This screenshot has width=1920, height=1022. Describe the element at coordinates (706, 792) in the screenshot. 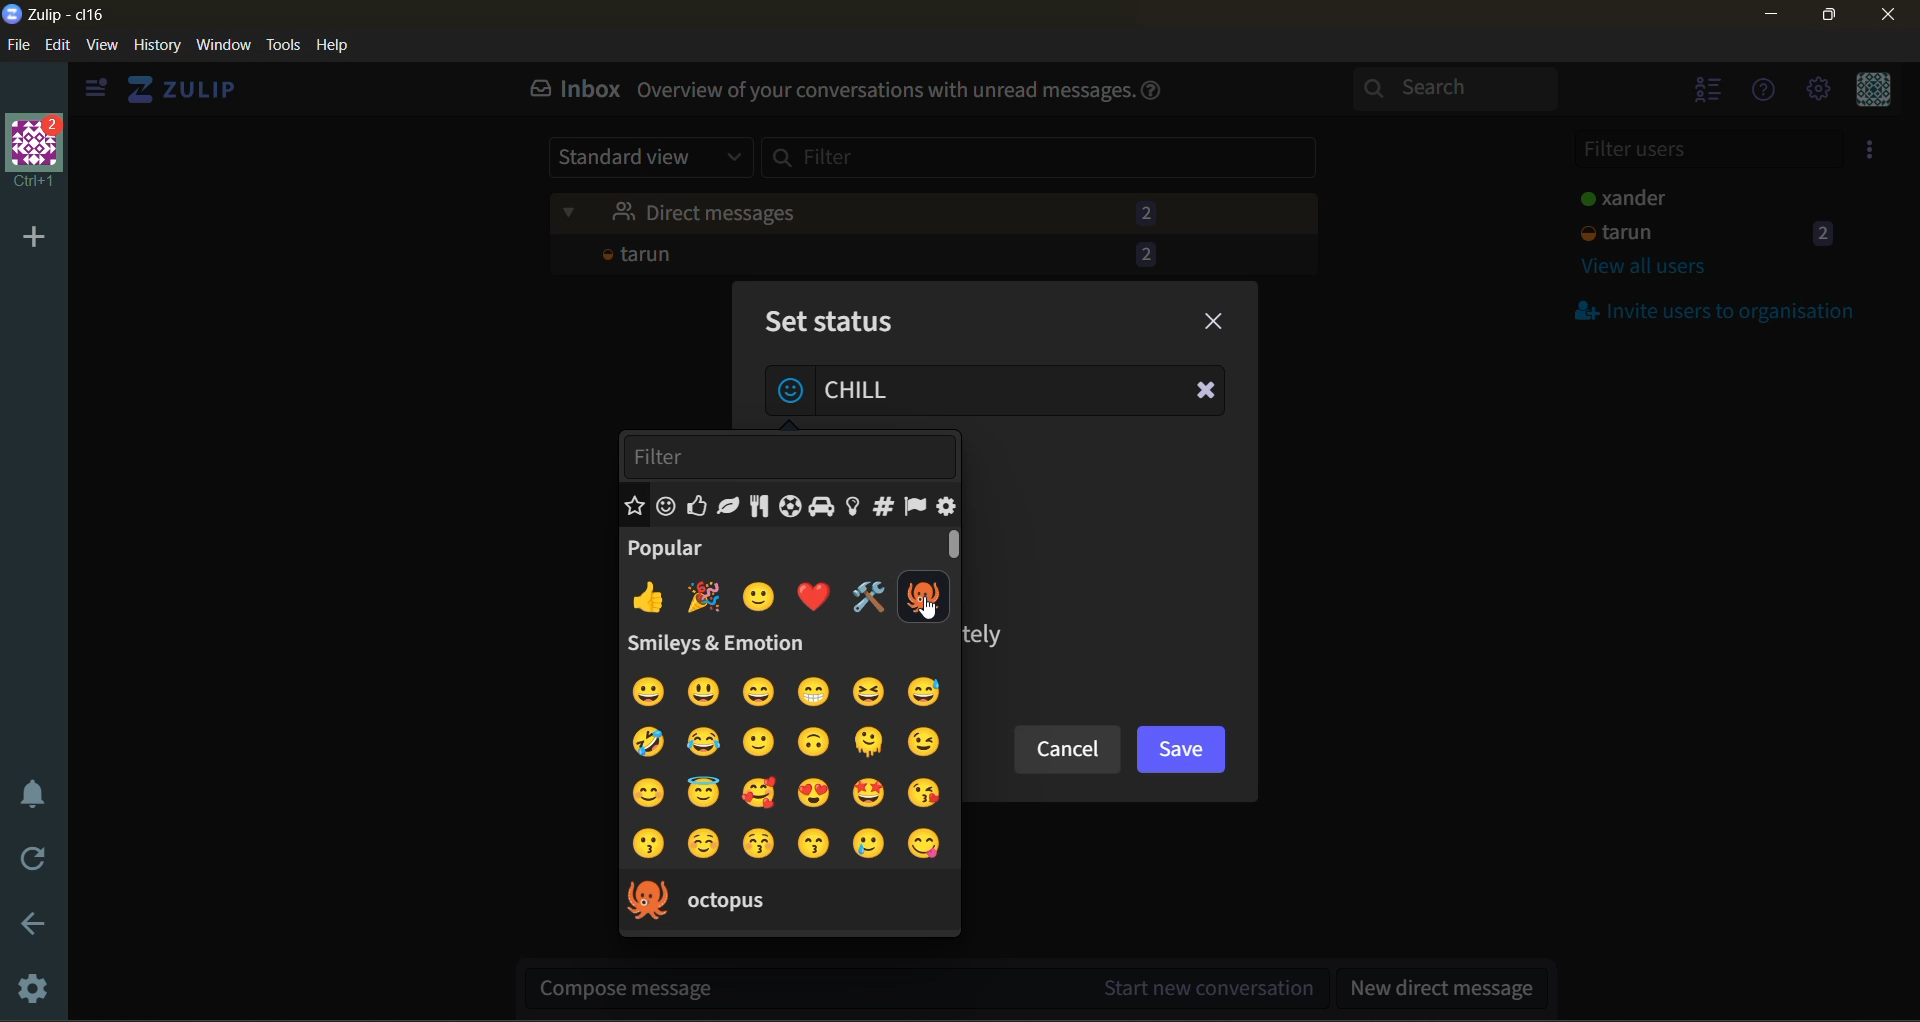

I see `emoji` at that location.